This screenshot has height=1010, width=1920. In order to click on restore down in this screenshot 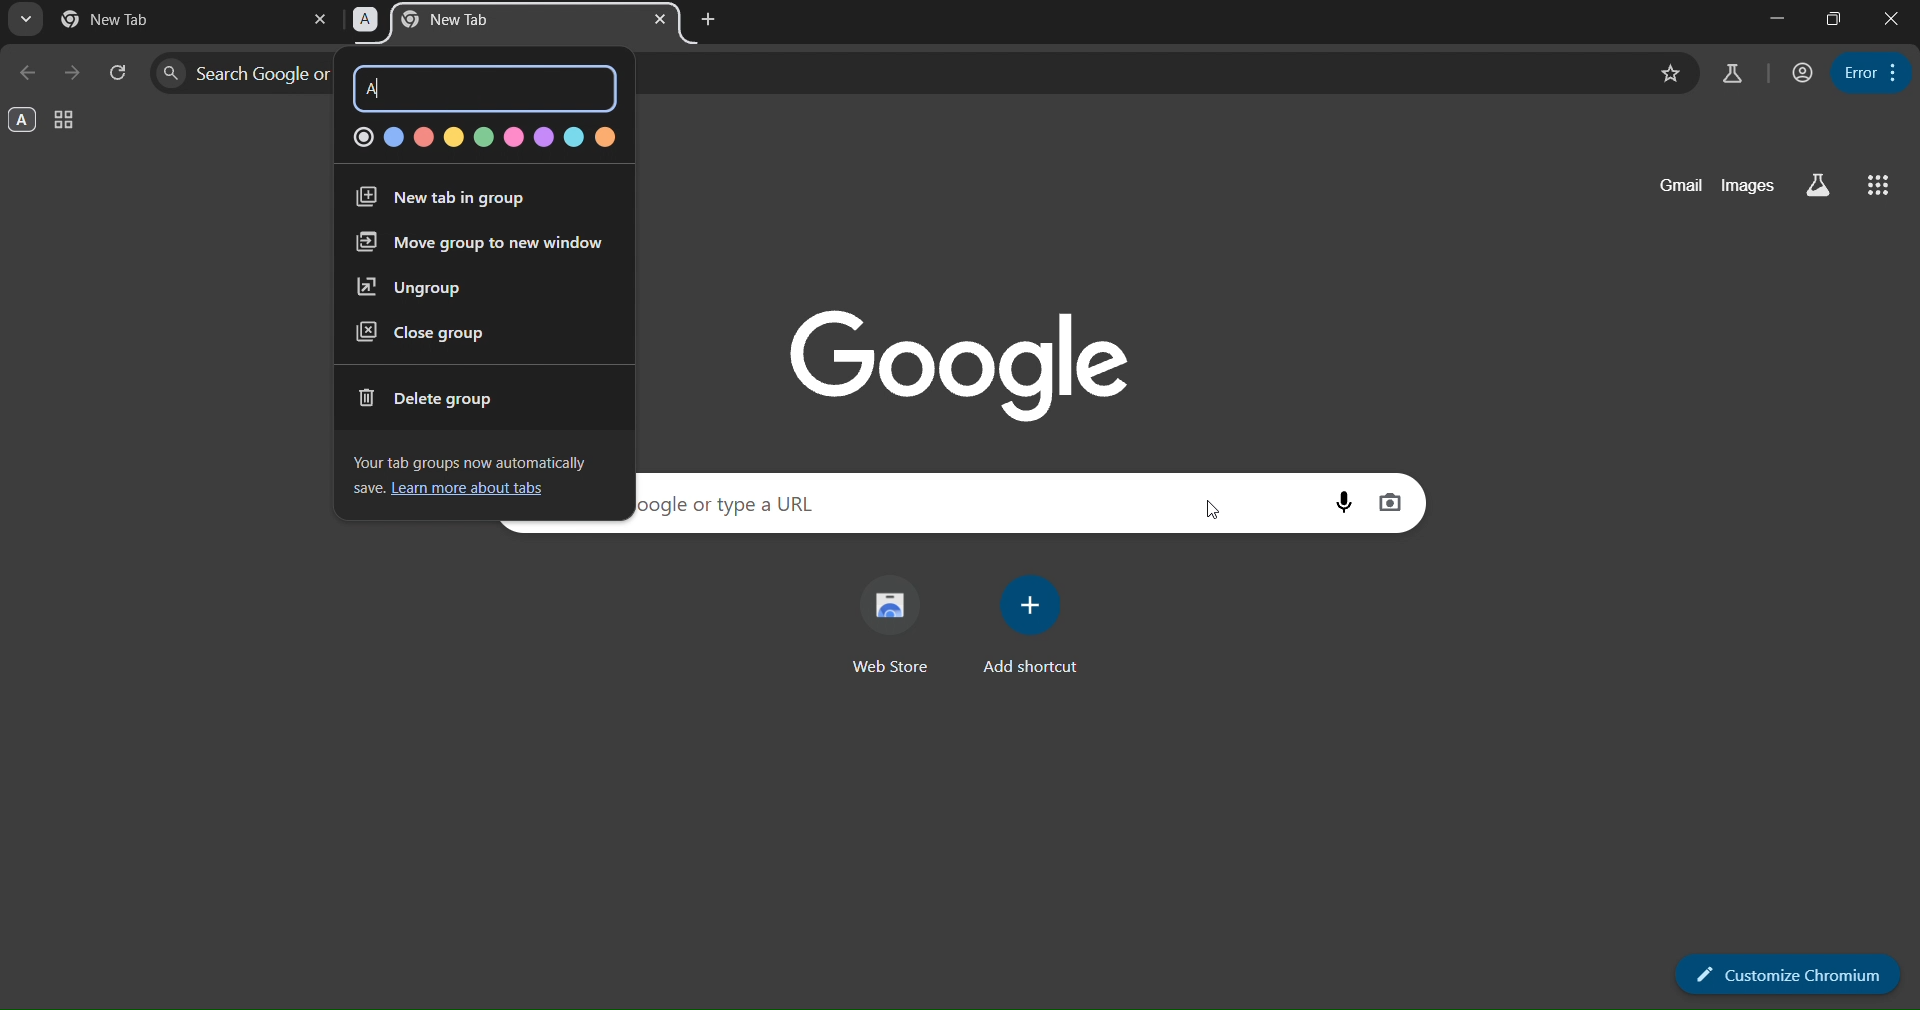, I will do `click(1835, 21)`.